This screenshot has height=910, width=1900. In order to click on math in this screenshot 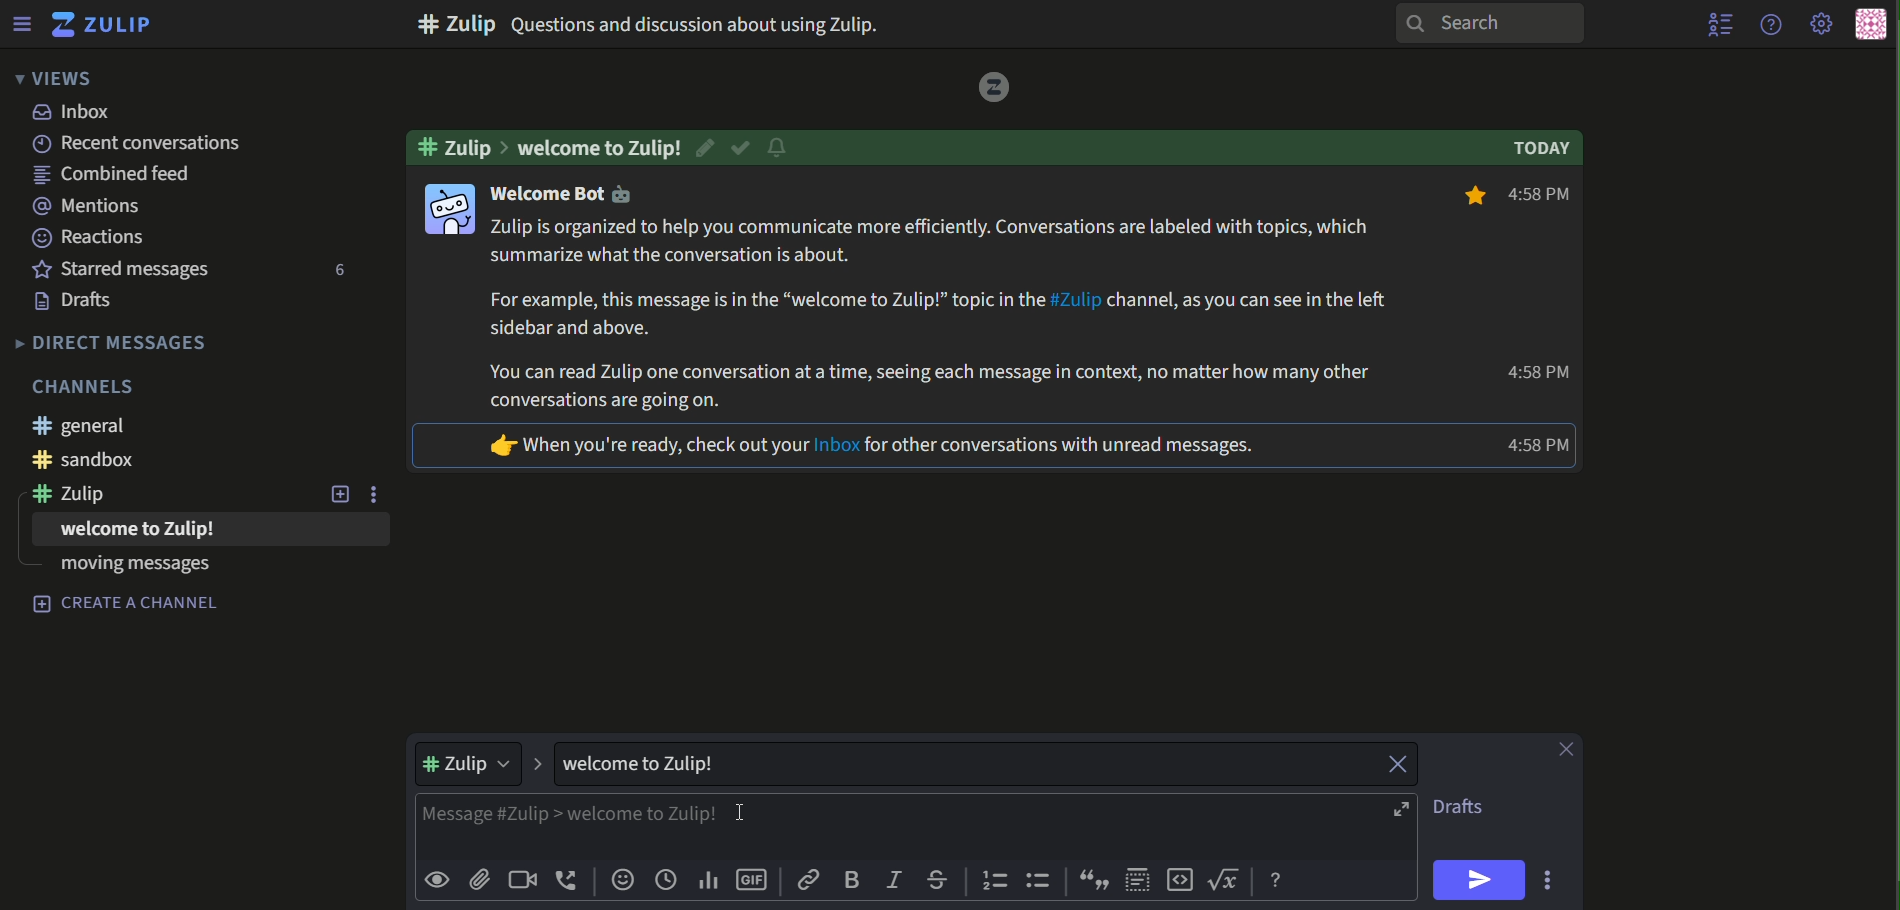, I will do `click(1228, 881)`.